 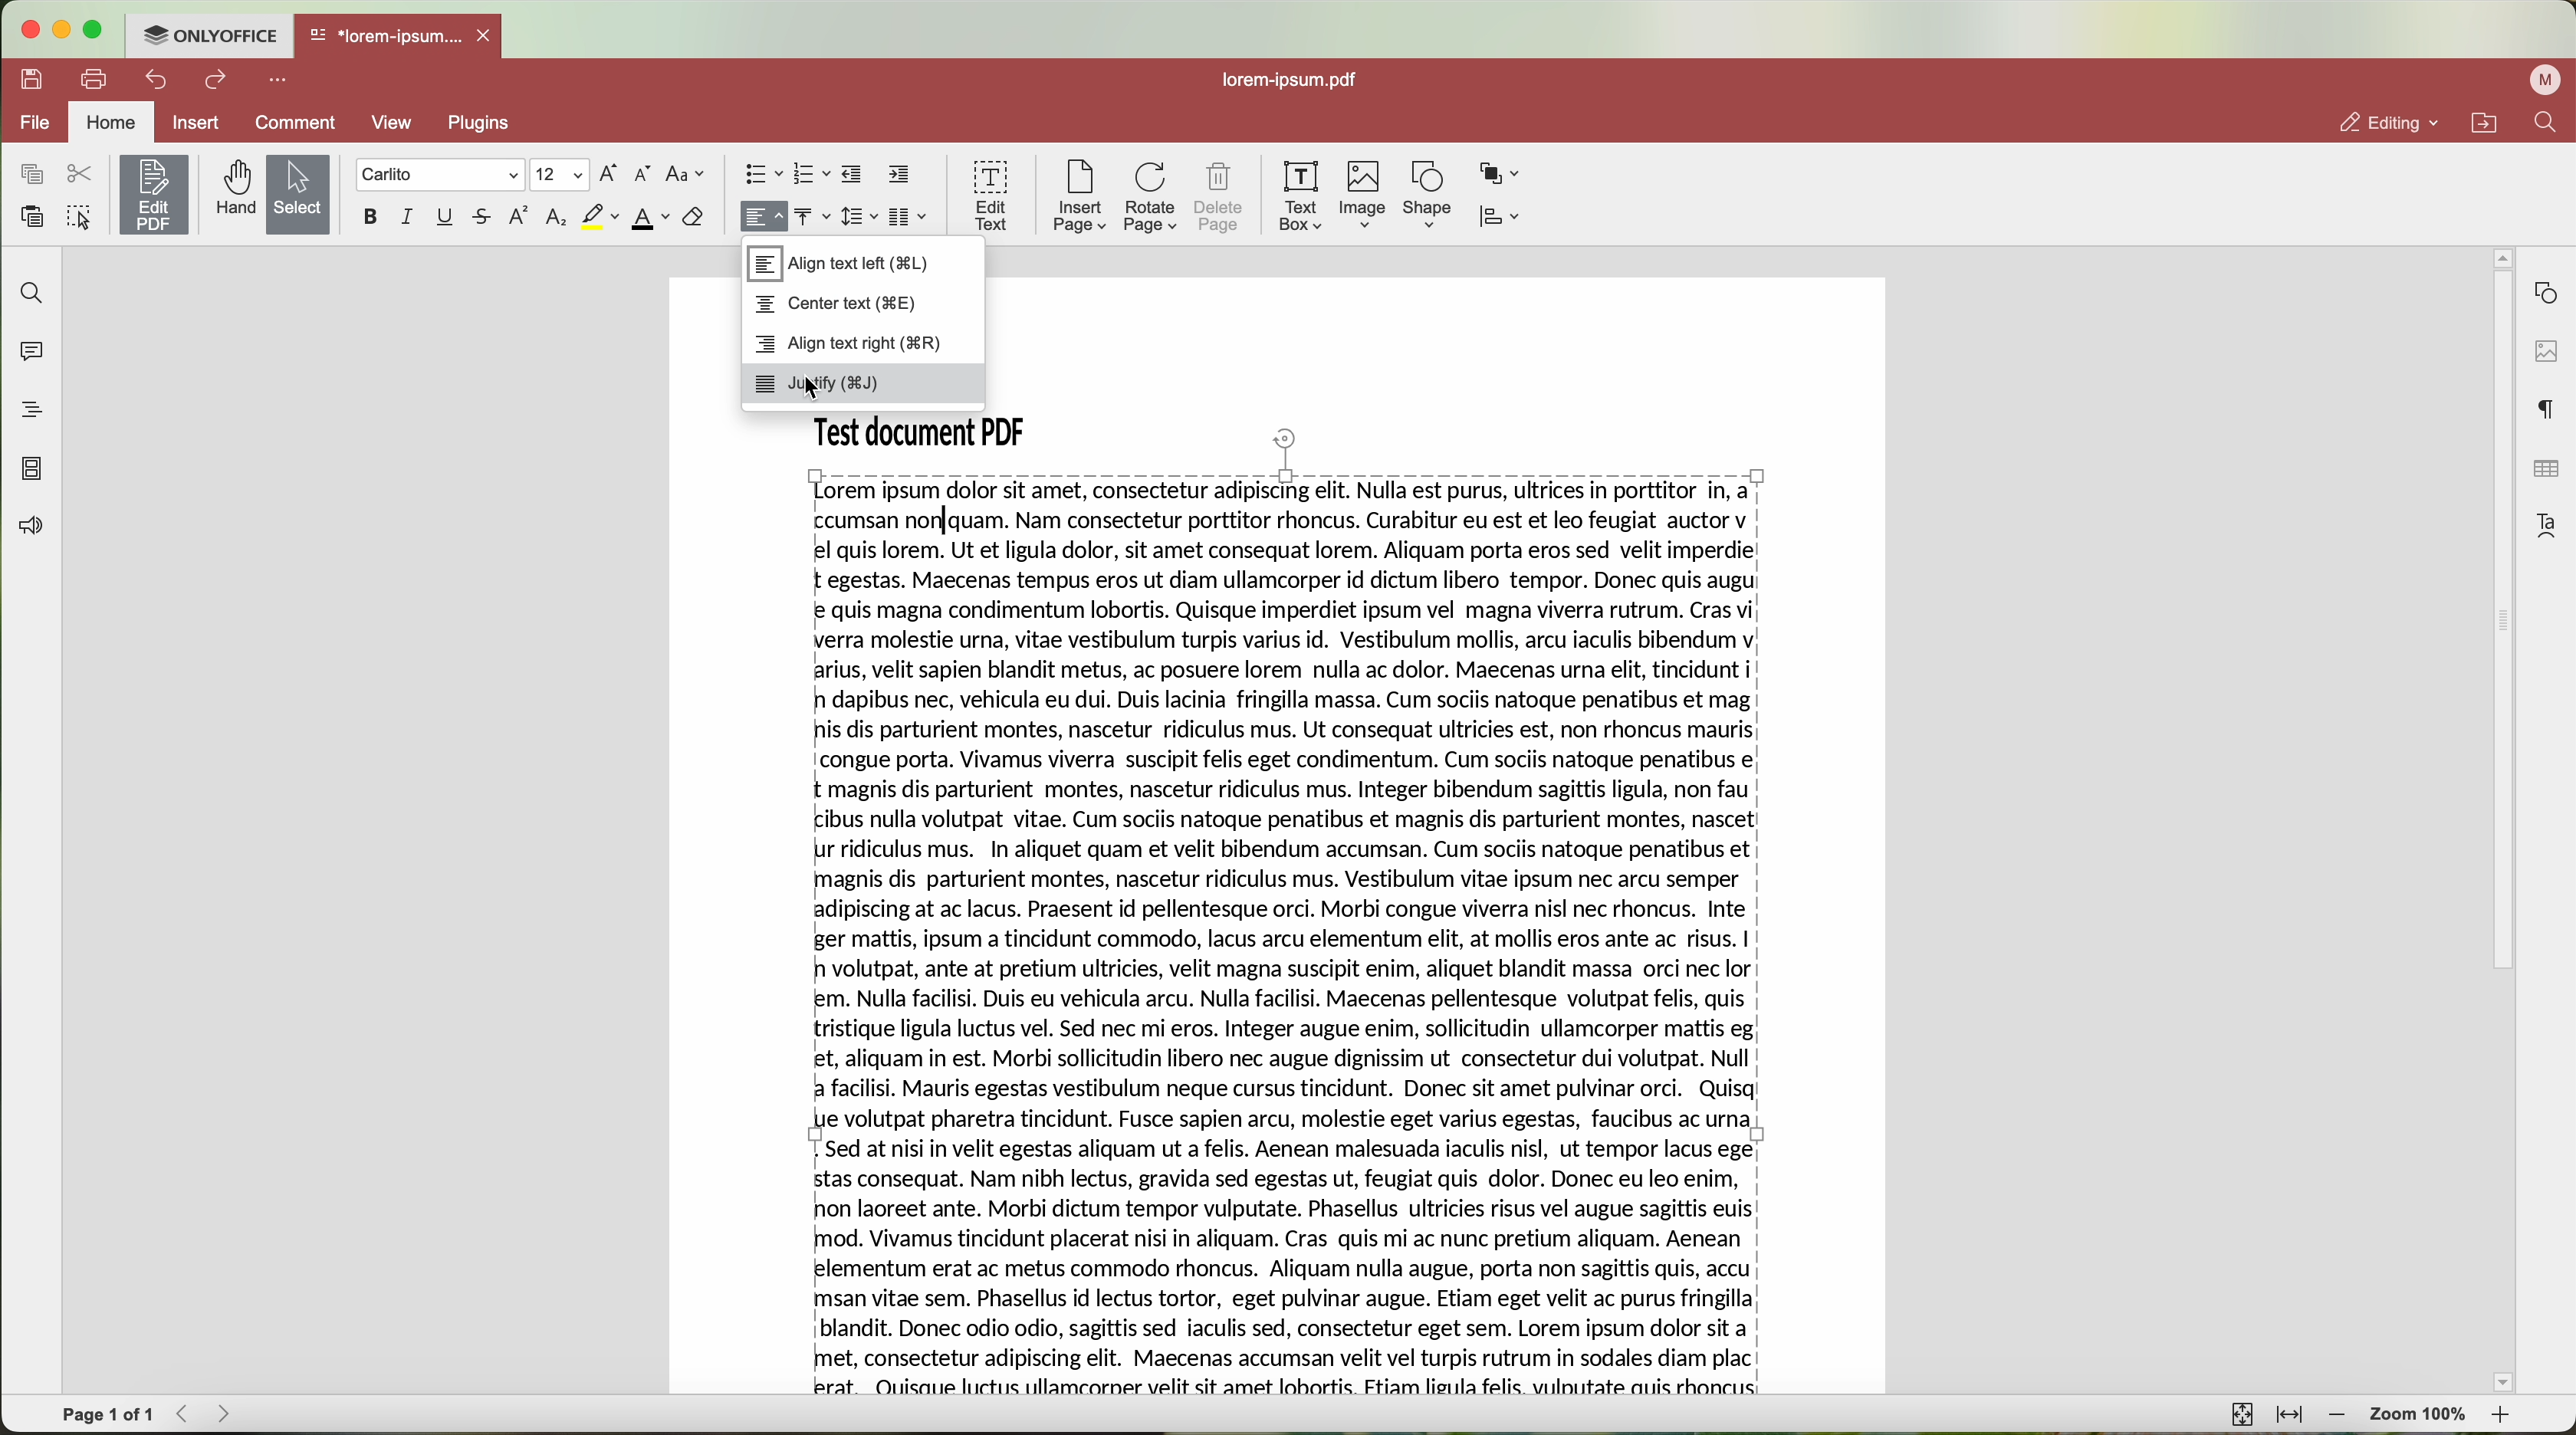 What do you see at coordinates (97, 30) in the screenshot?
I see `maximize` at bounding box center [97, 30].